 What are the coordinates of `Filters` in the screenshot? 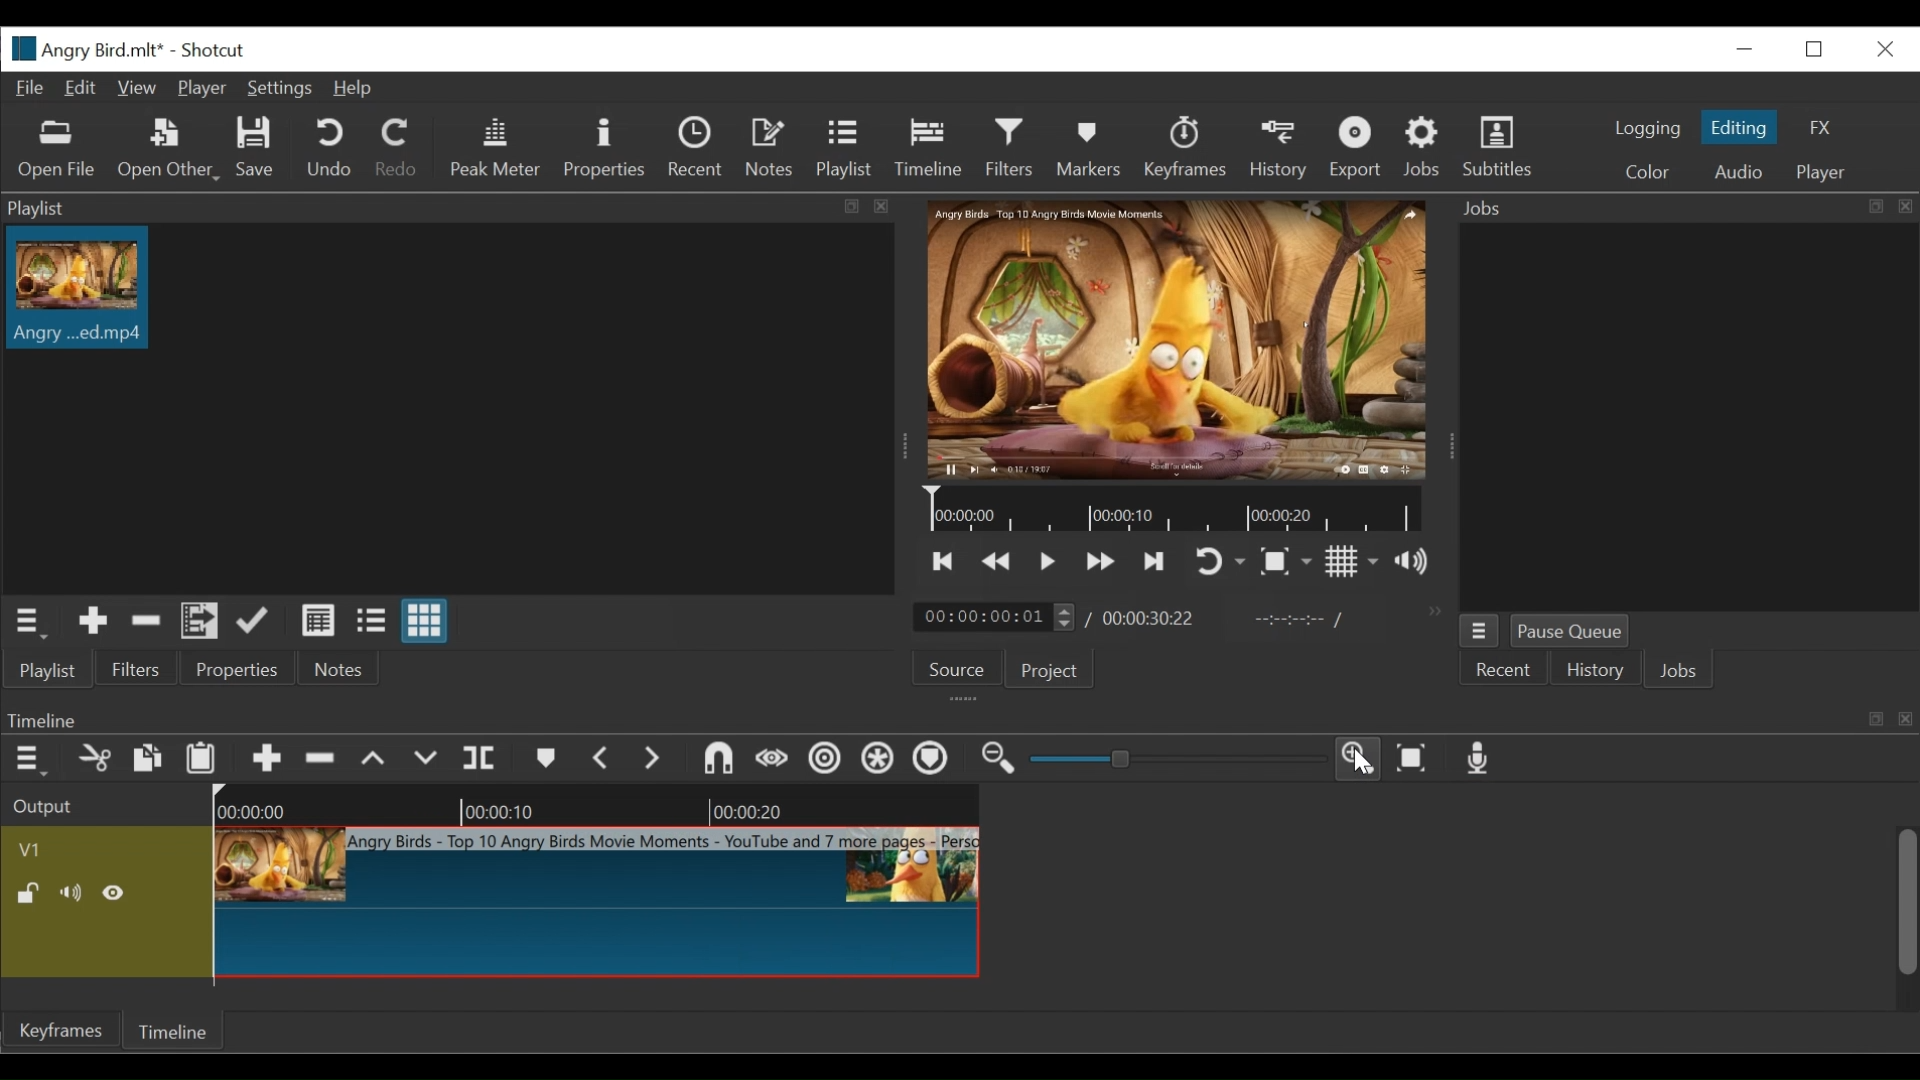 It's located at (1011, 147).